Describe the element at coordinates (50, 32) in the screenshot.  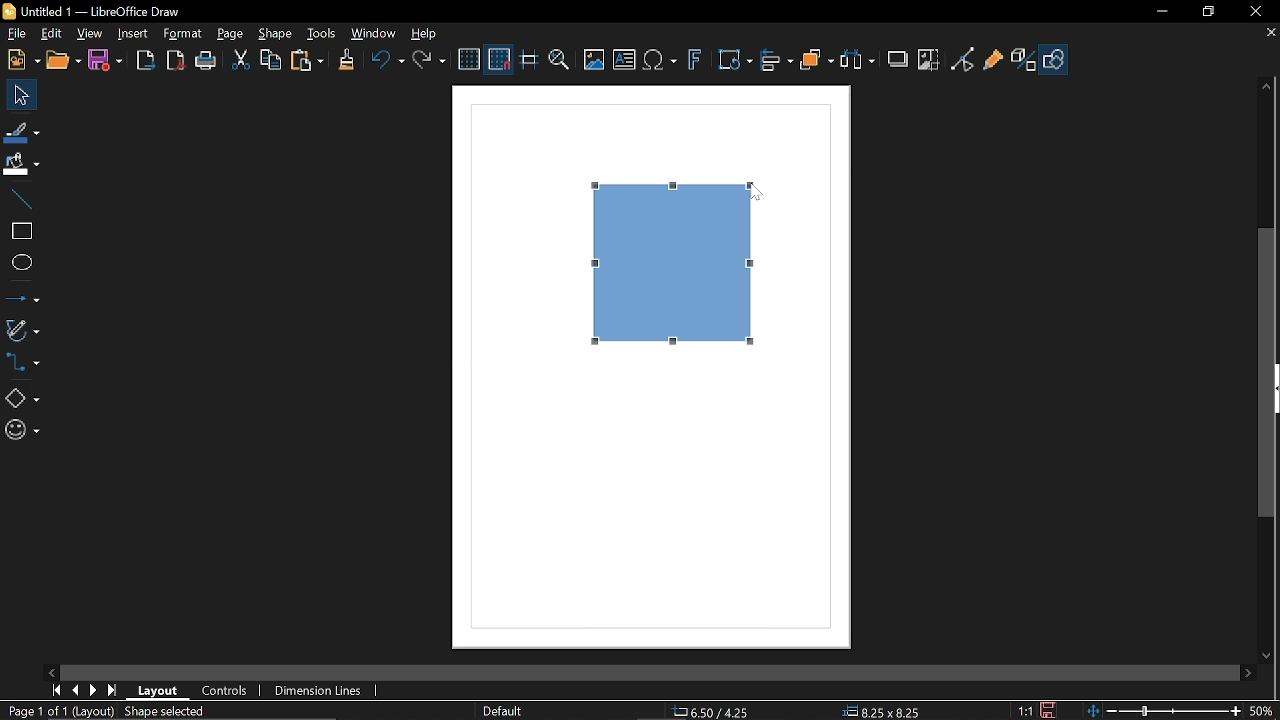
I see `Edit` at that location.